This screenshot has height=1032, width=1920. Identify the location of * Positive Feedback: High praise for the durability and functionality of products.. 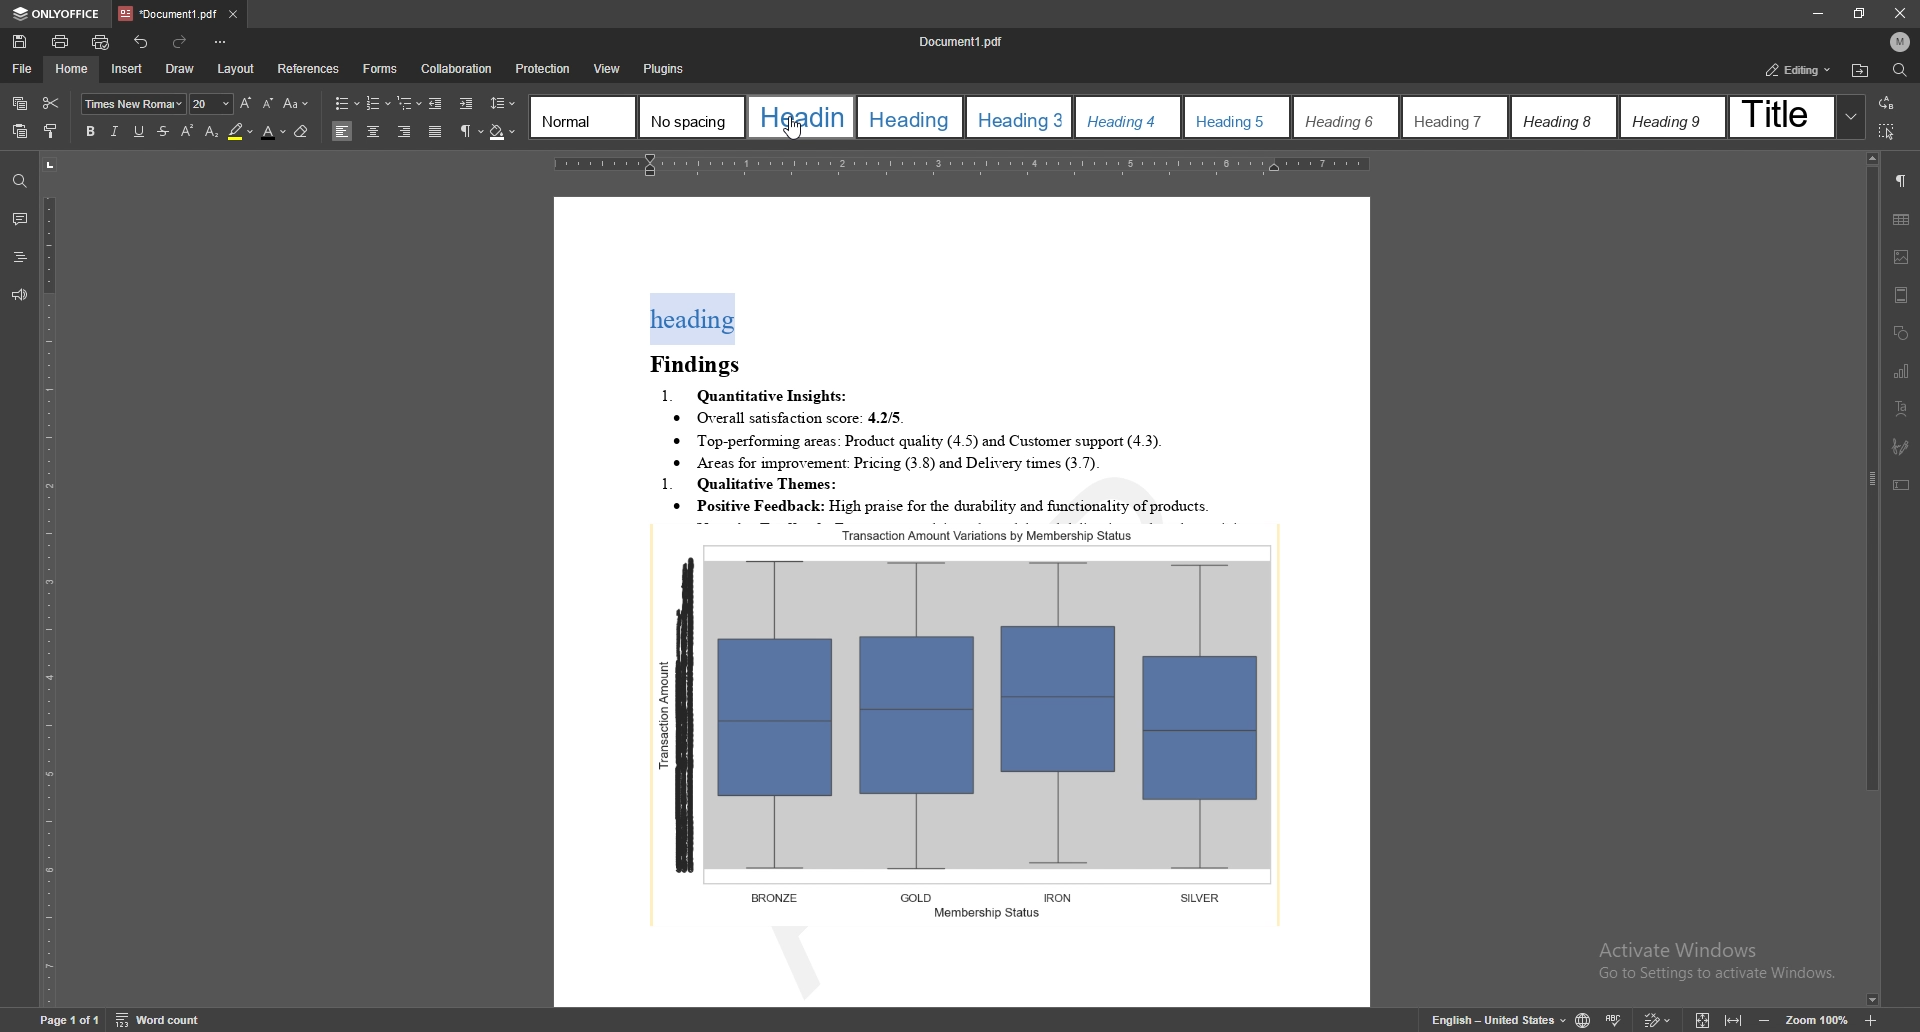
(975, 504).